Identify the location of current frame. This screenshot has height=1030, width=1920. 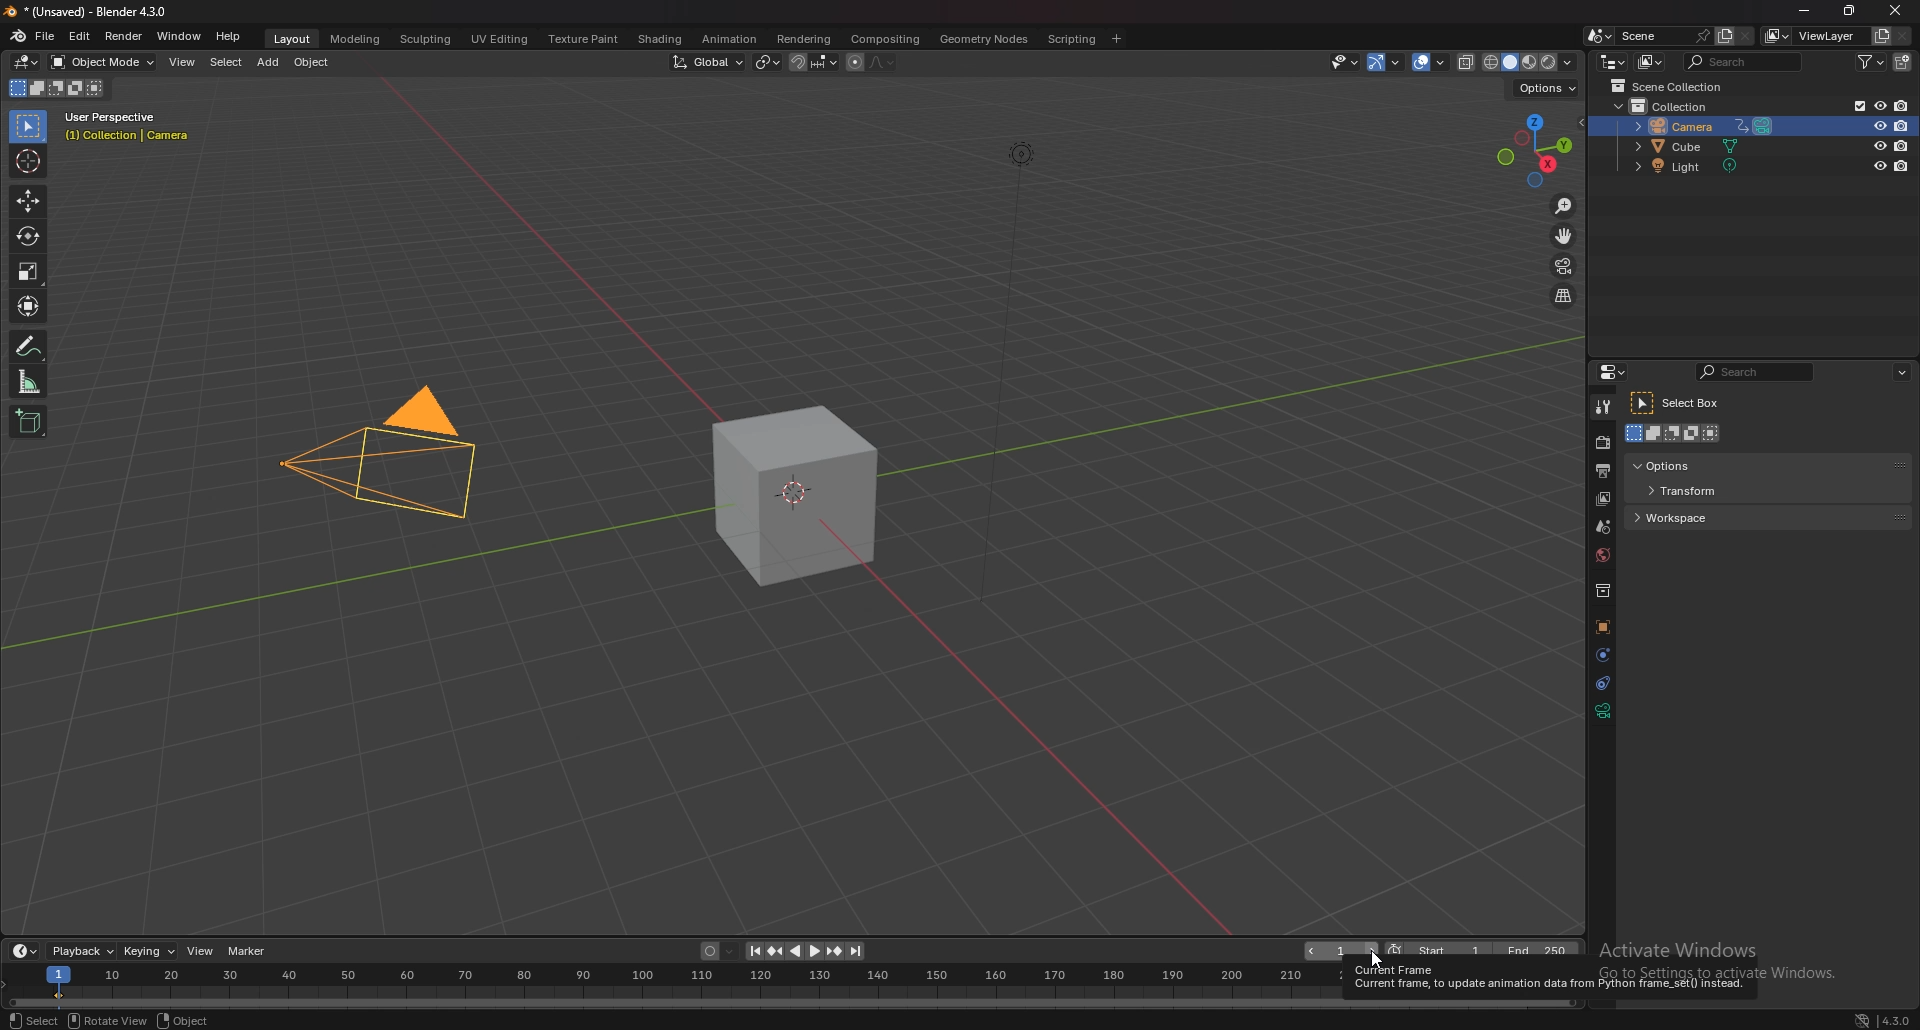
(1341, 952).